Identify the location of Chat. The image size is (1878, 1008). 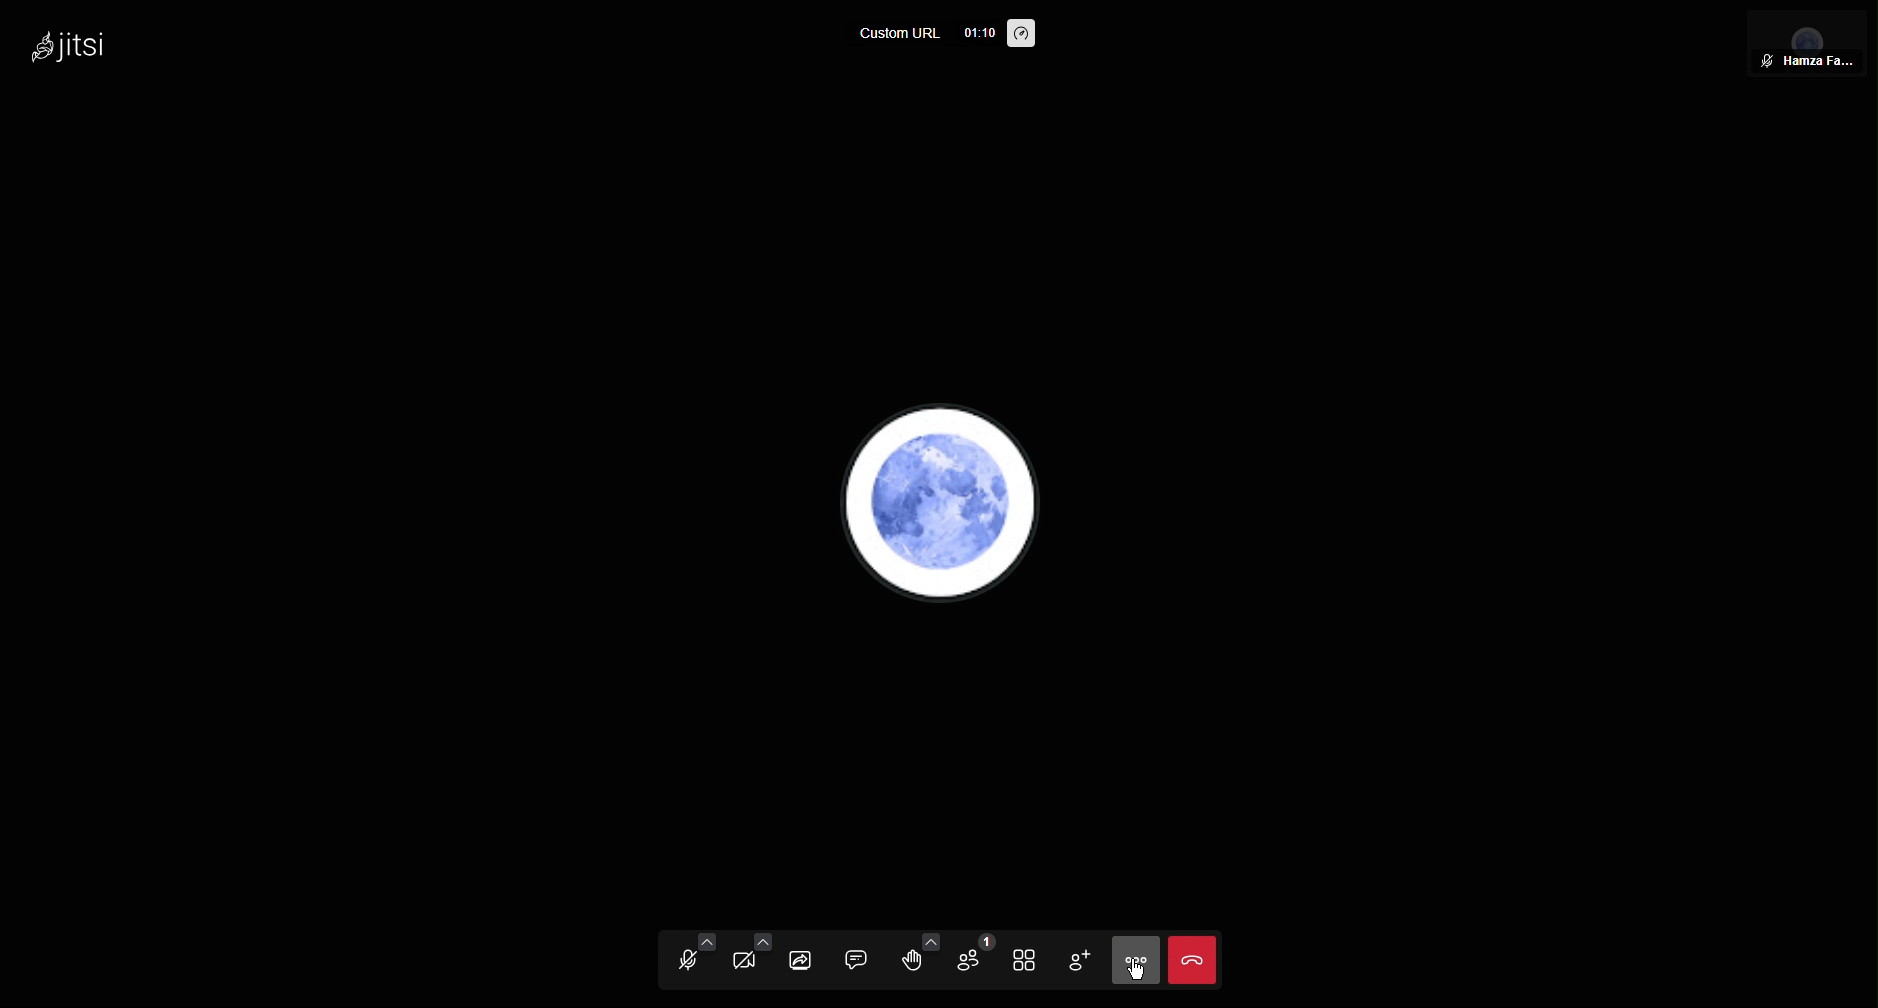
(865, 960).